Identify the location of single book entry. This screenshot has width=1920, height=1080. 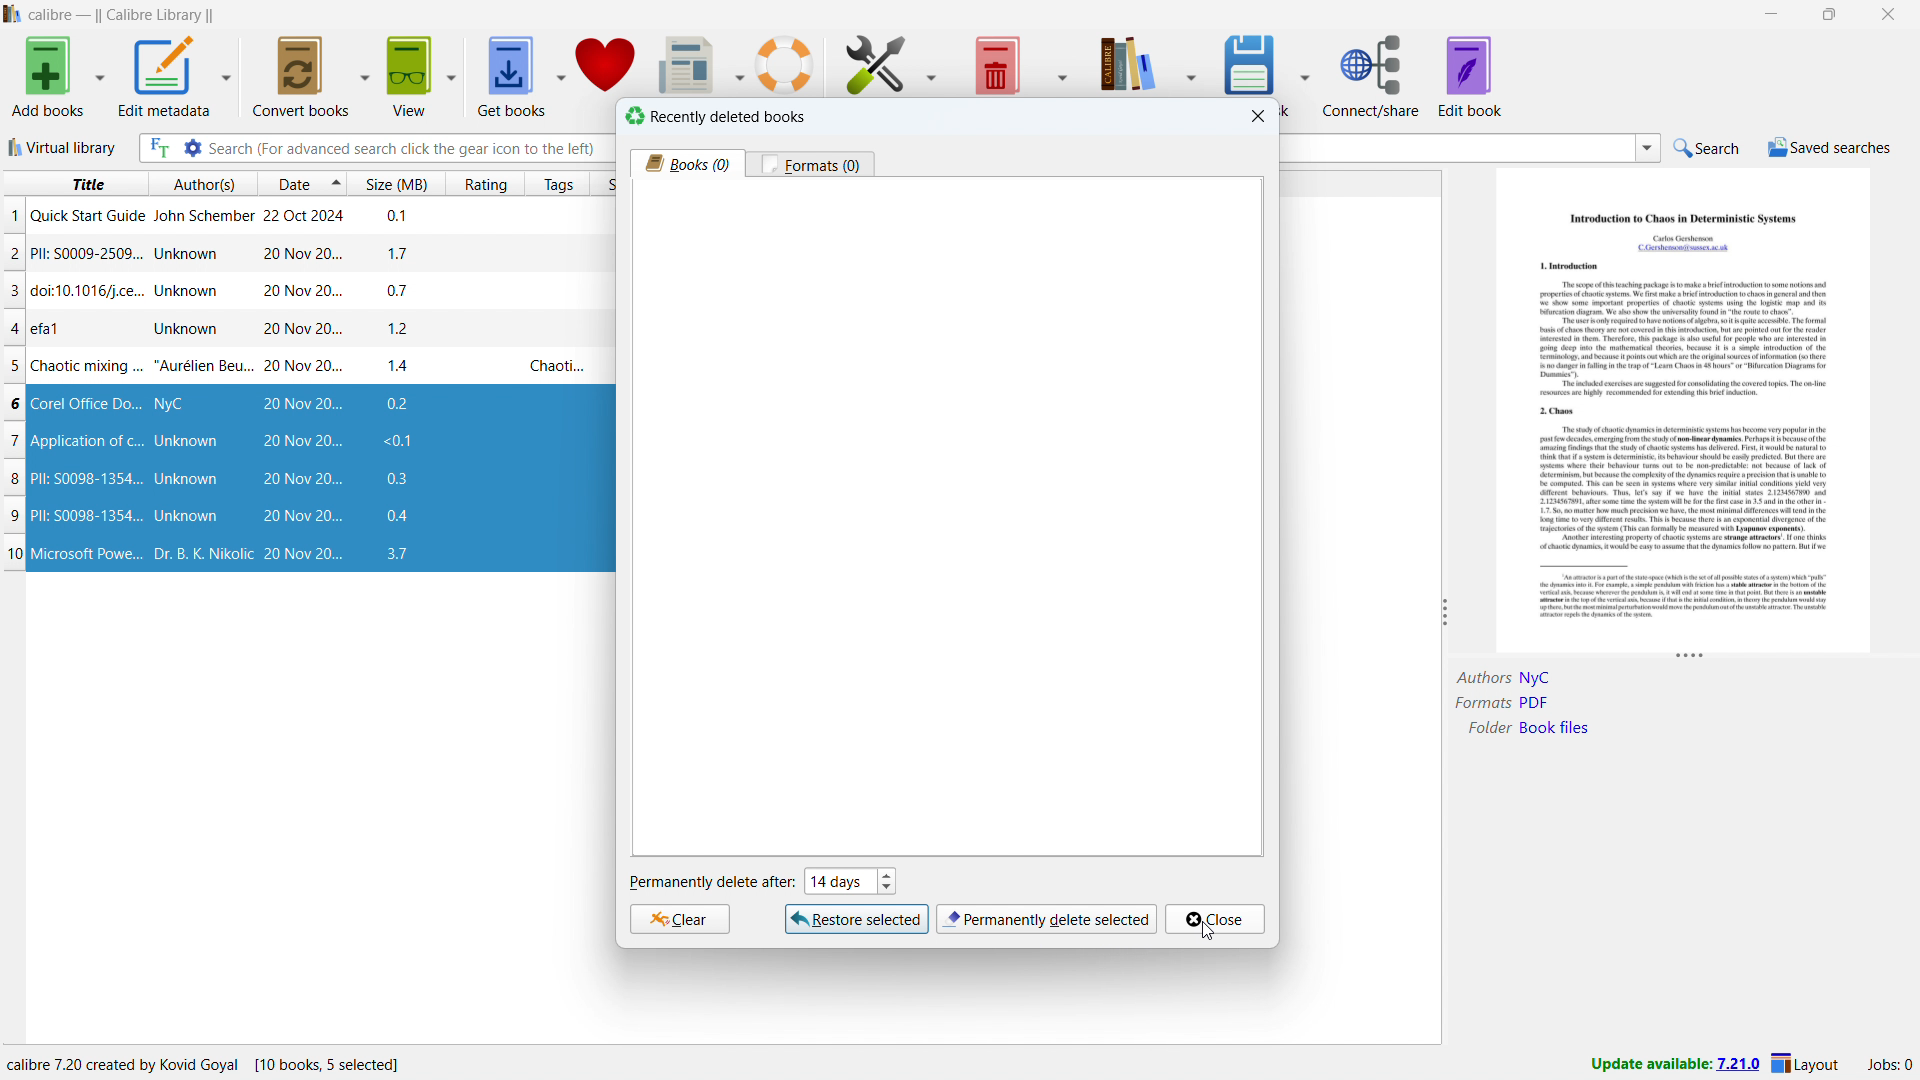
(299, 254).